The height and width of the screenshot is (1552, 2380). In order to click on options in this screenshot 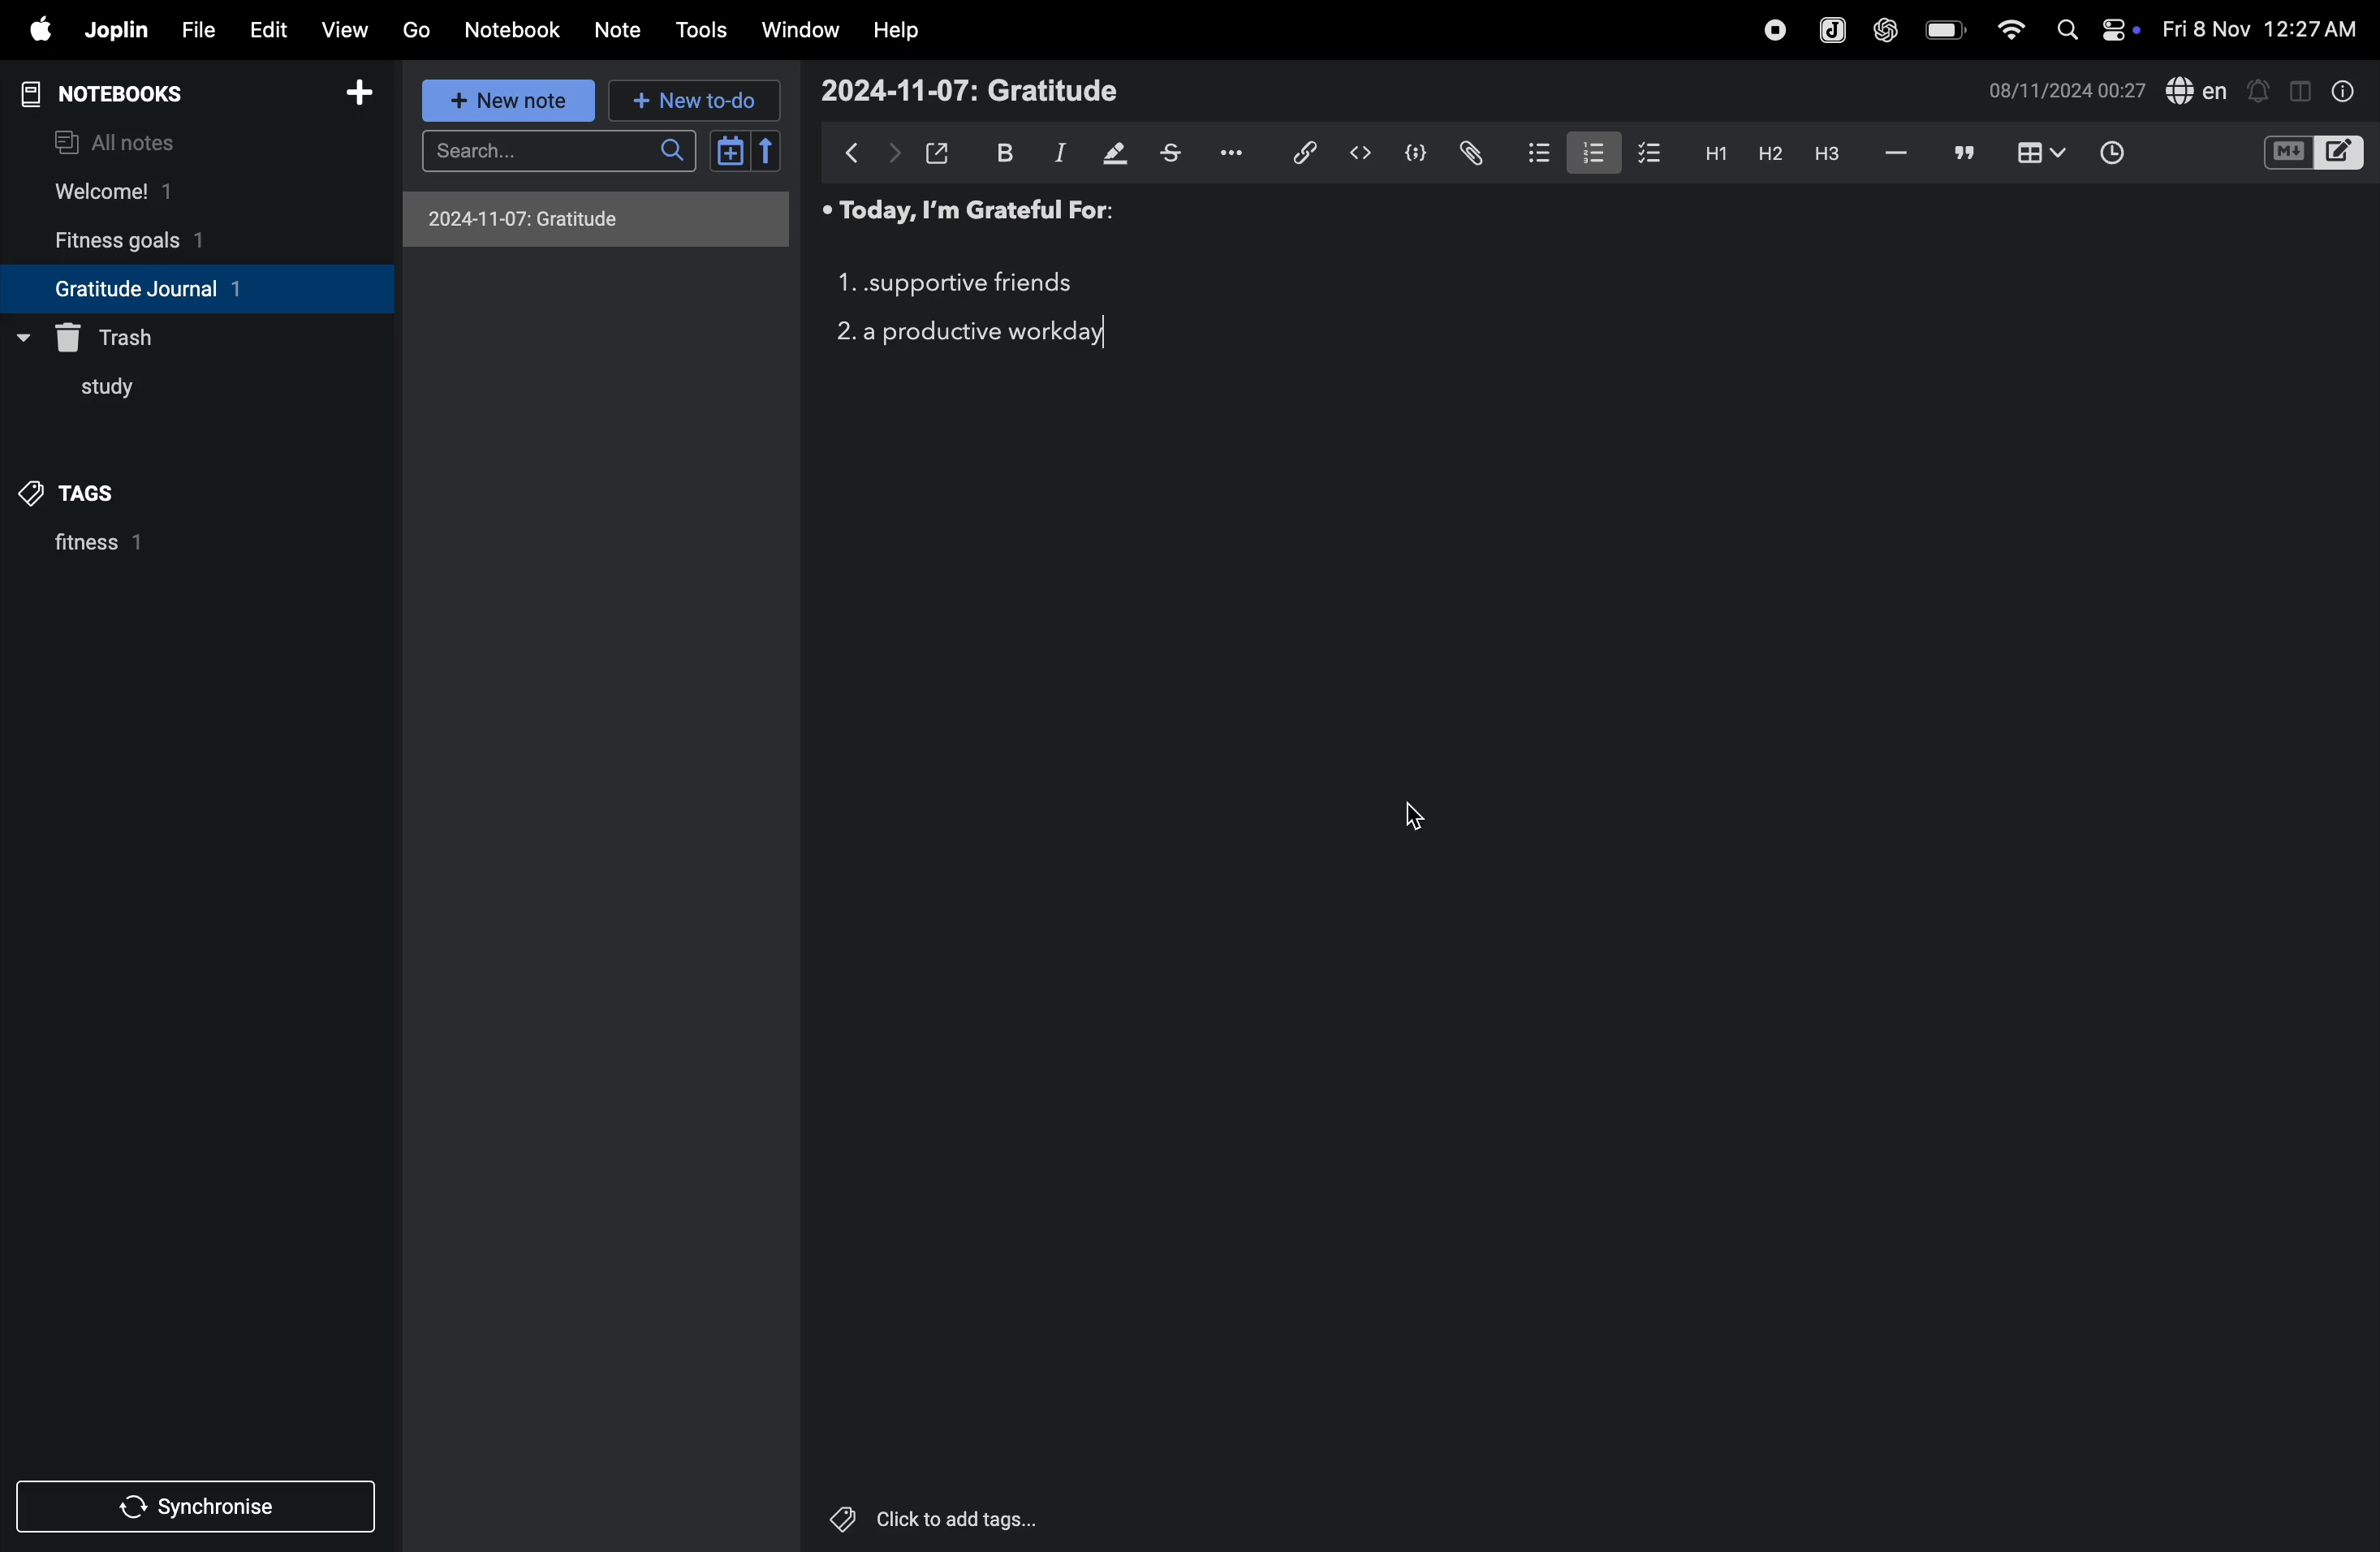, I will do `click(1240, 151)`.